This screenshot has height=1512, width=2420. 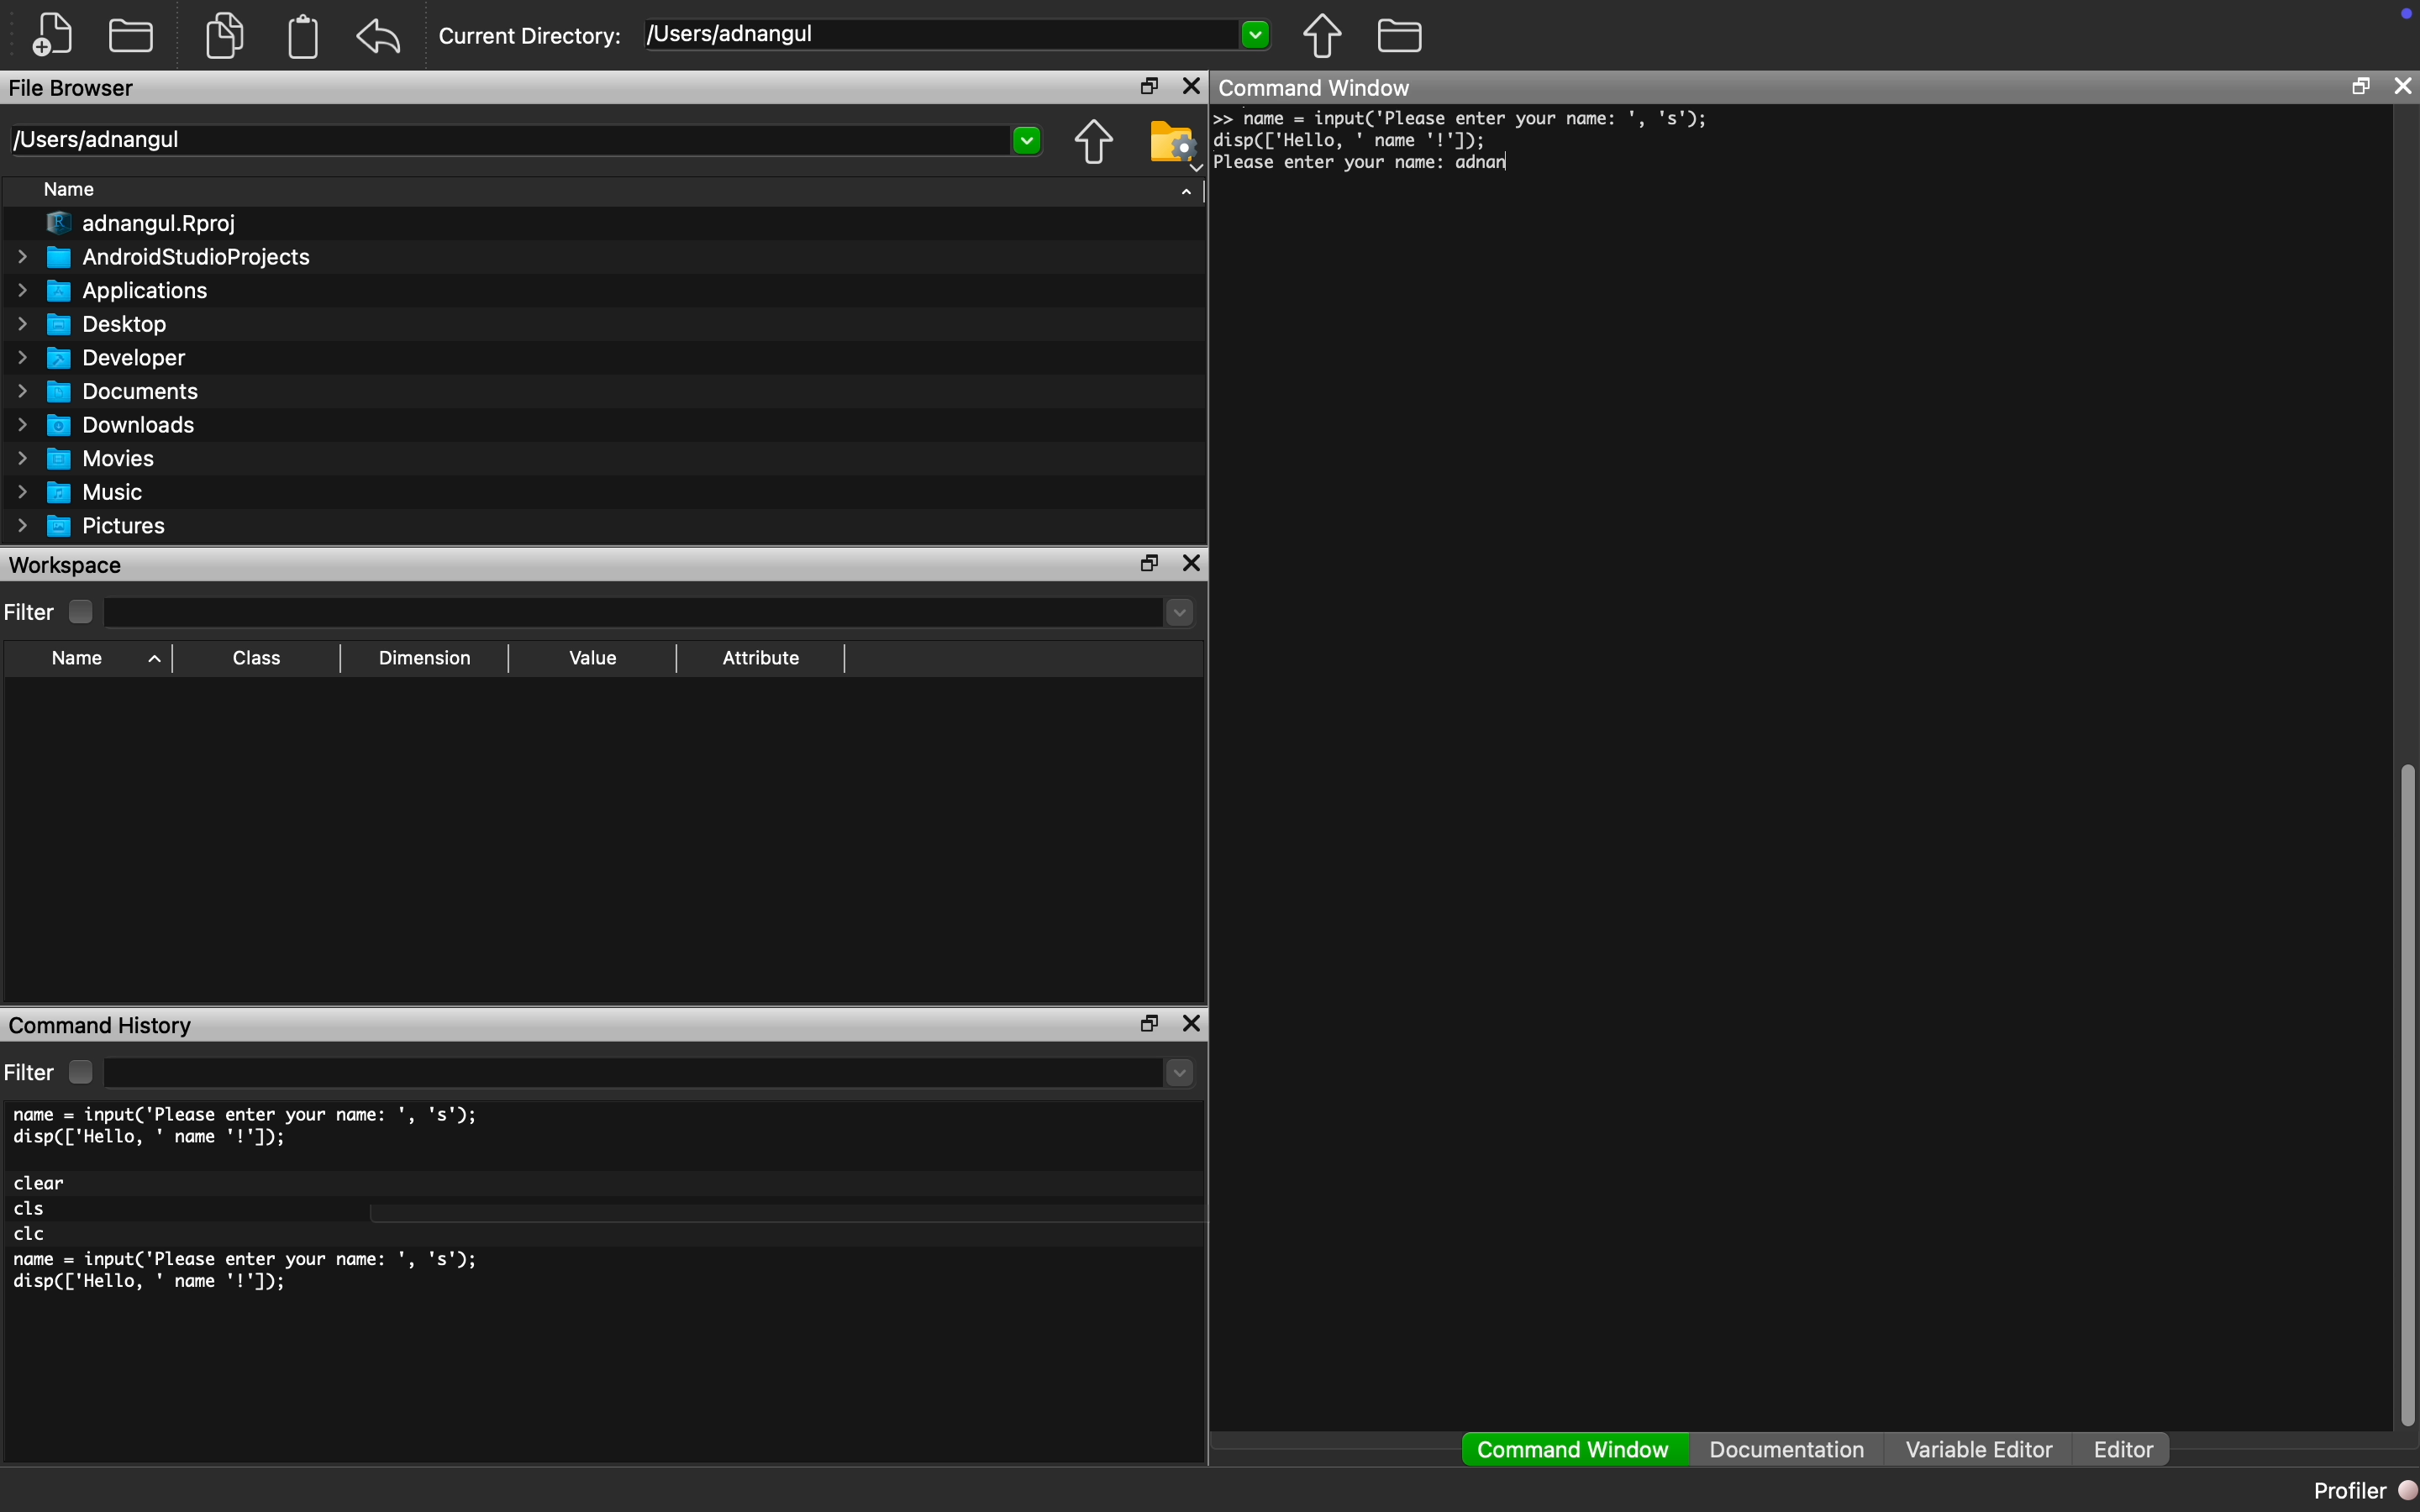 What do you see at coordinates (1187, 191) in the screenshot?
I see `Collapse` at bounding box center [1187, 191].